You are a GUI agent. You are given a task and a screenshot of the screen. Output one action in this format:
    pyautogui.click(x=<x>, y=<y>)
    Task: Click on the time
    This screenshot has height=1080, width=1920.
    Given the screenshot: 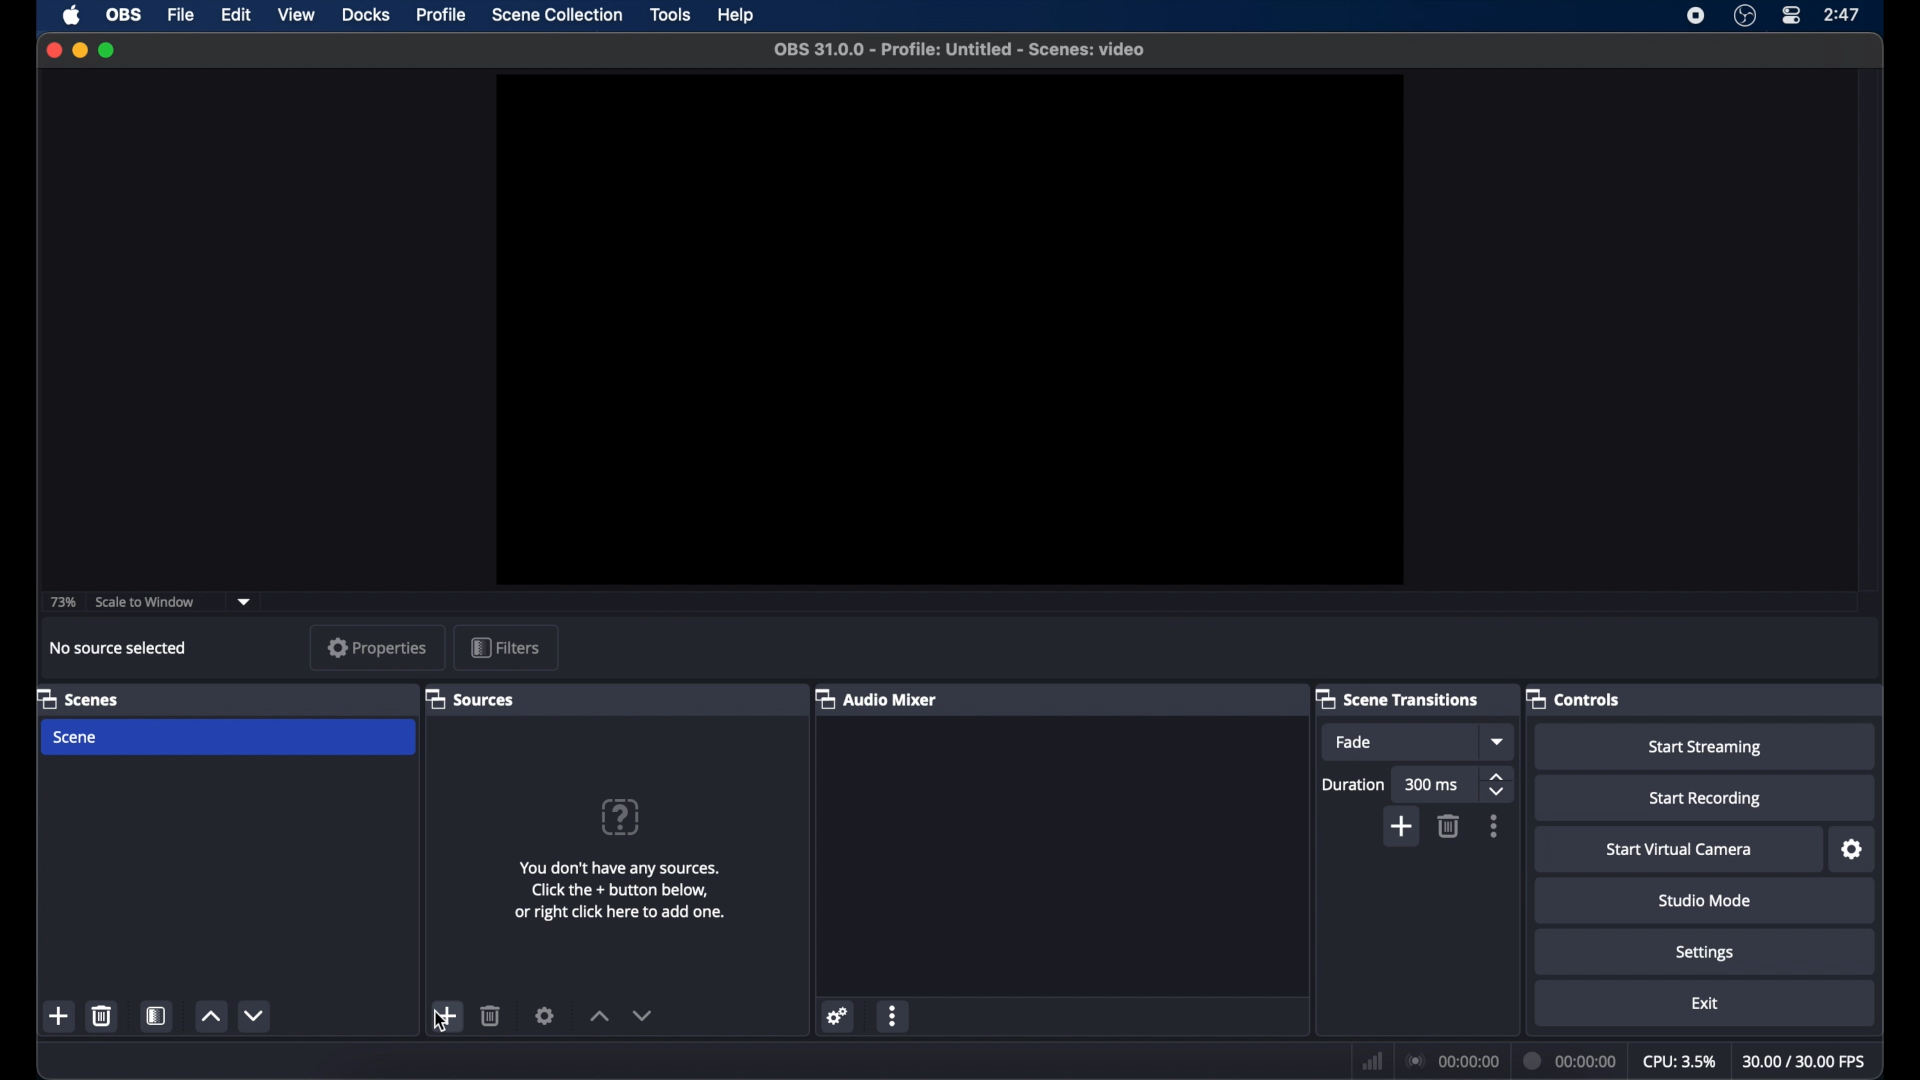 What is the action you would take?
    pyautogui.click(x=1843, y=15)
    